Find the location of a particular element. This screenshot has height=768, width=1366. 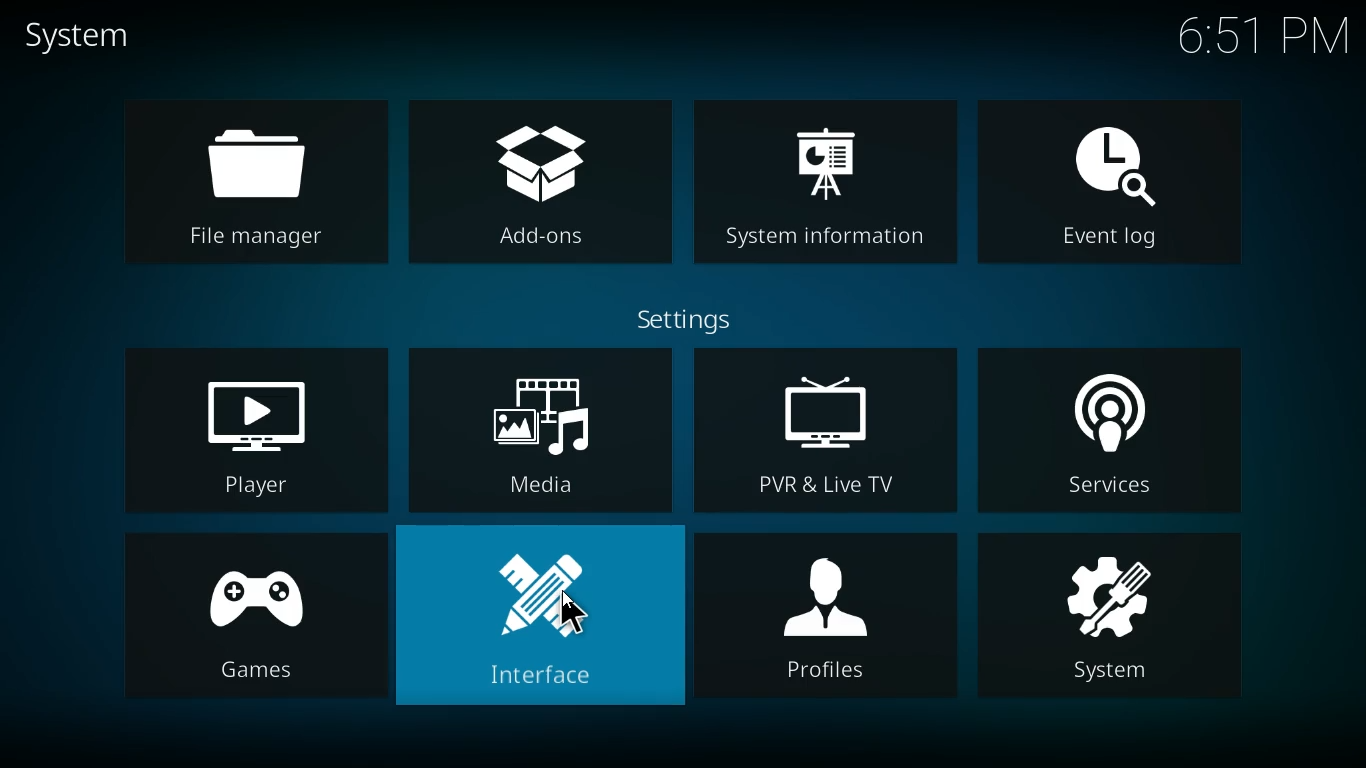

services is located at coordinates (1113, 430).